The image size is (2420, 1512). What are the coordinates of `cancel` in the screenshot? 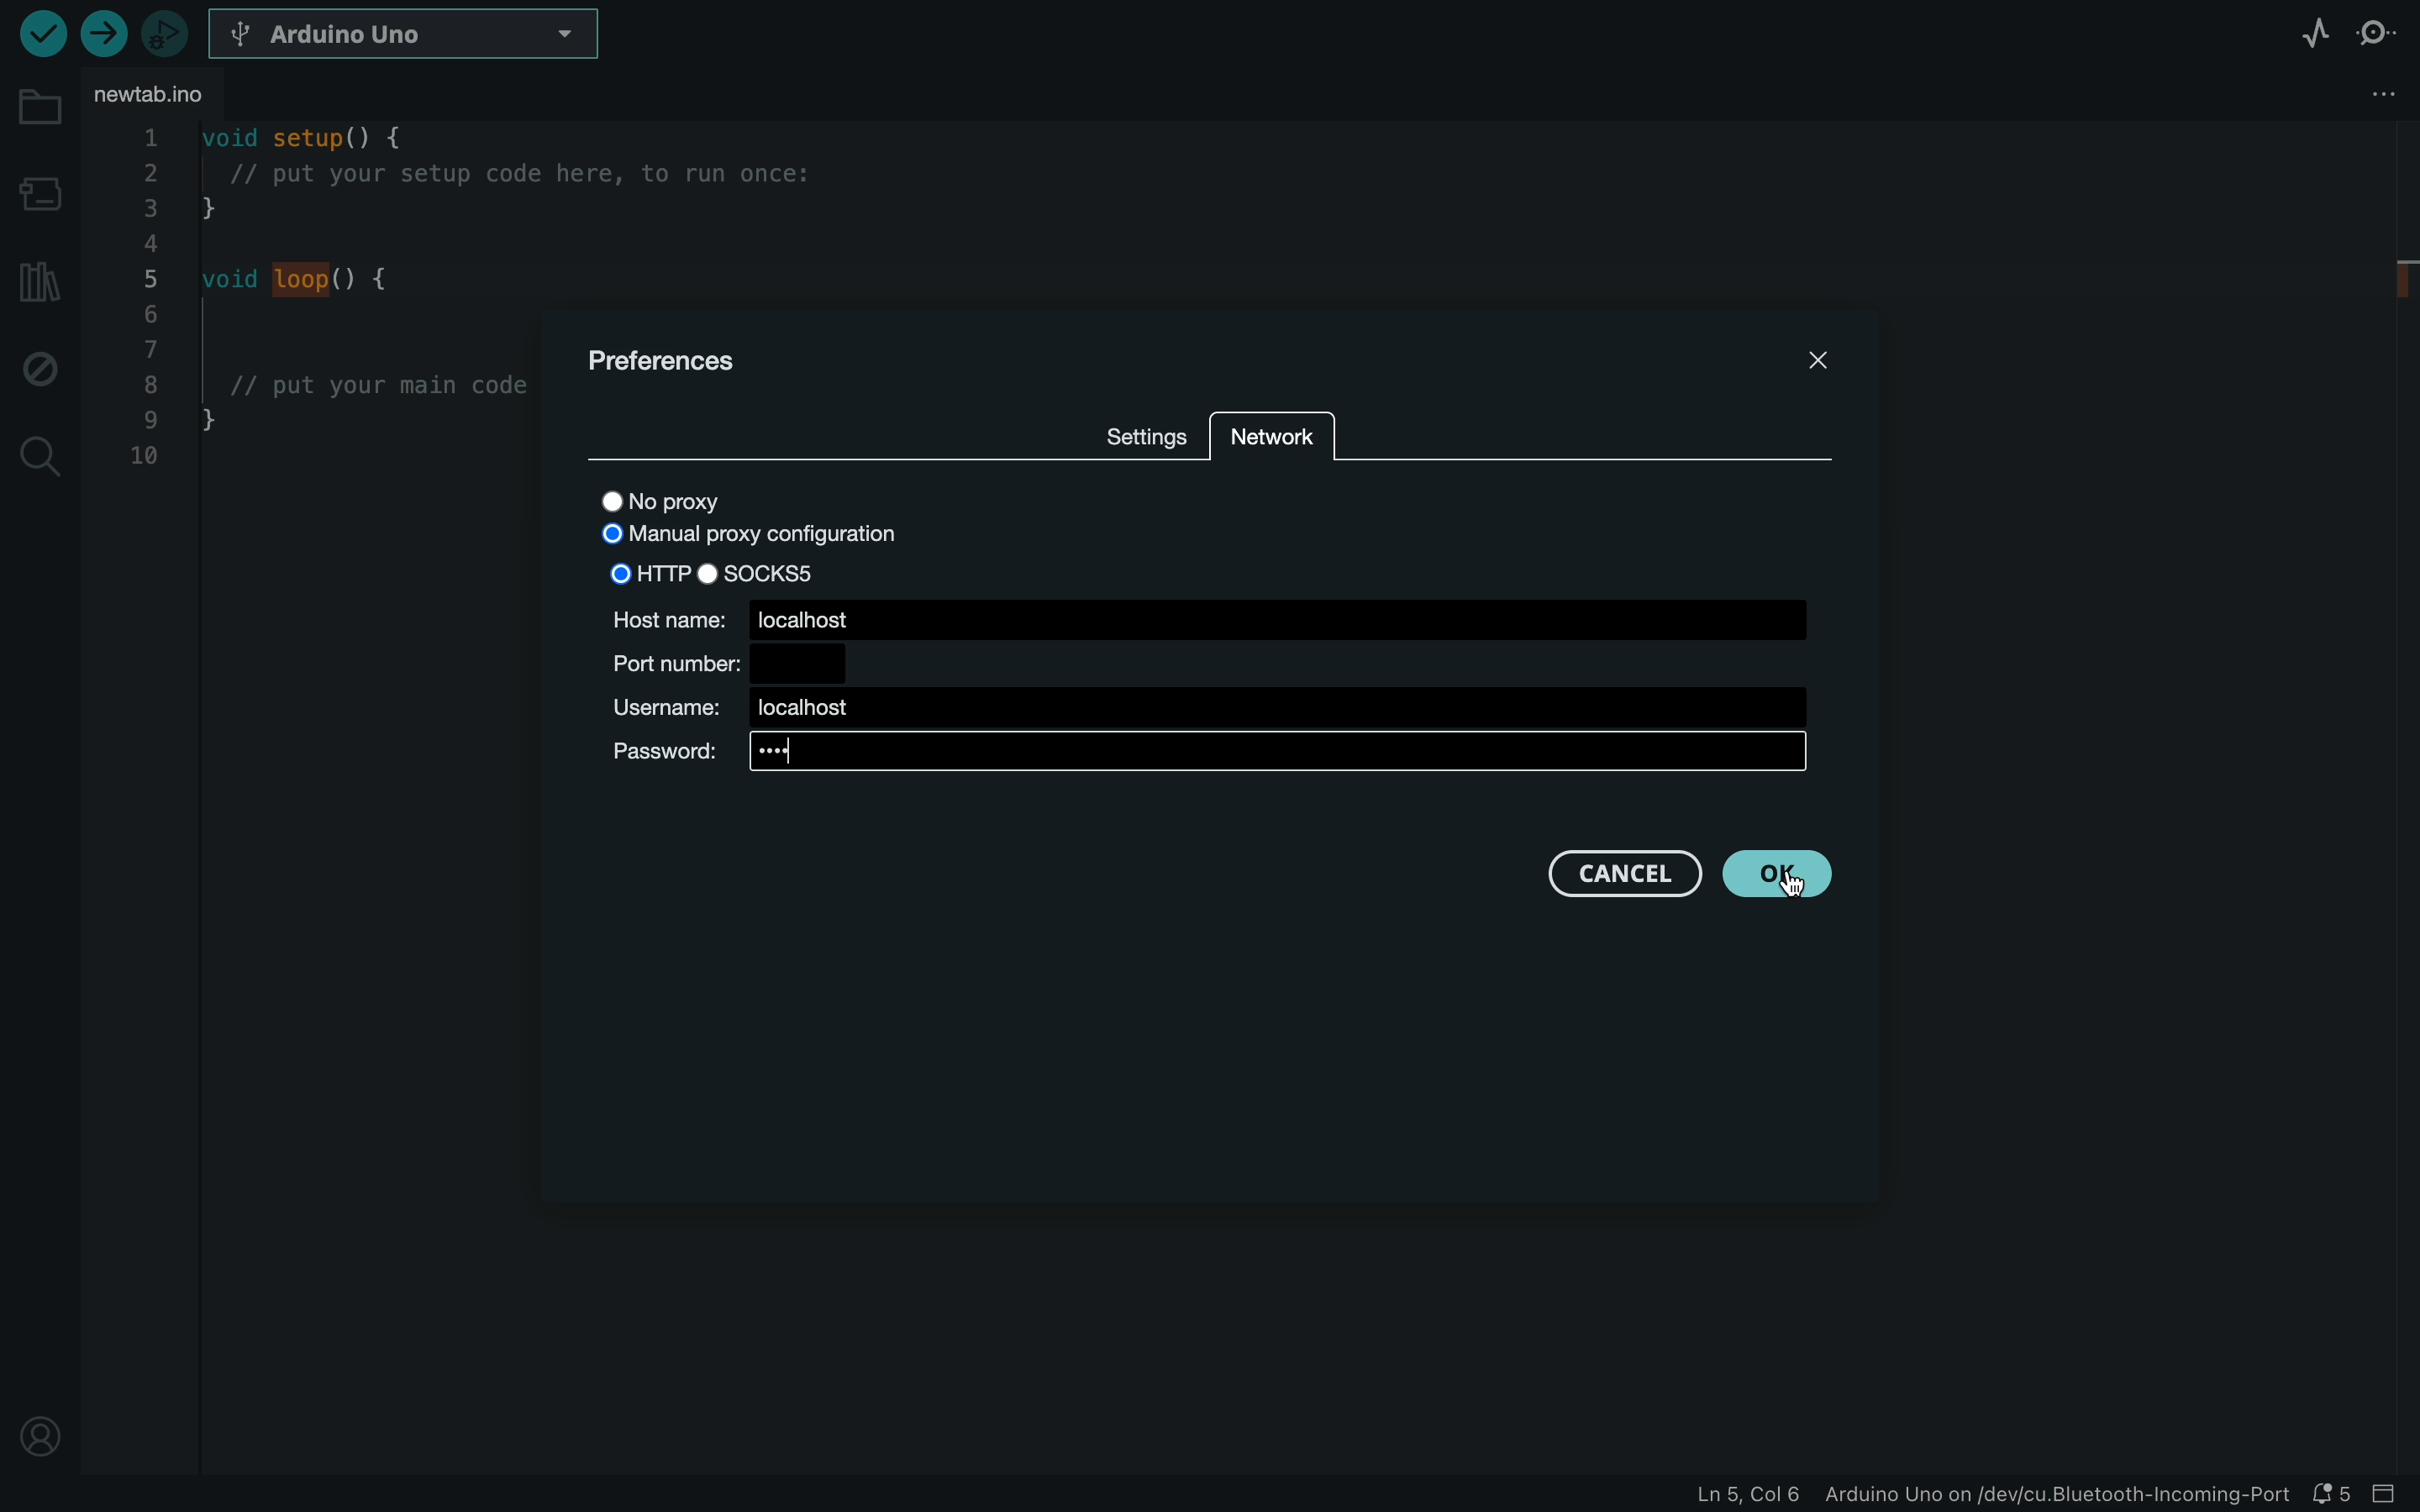 It's located at (1620, 874).